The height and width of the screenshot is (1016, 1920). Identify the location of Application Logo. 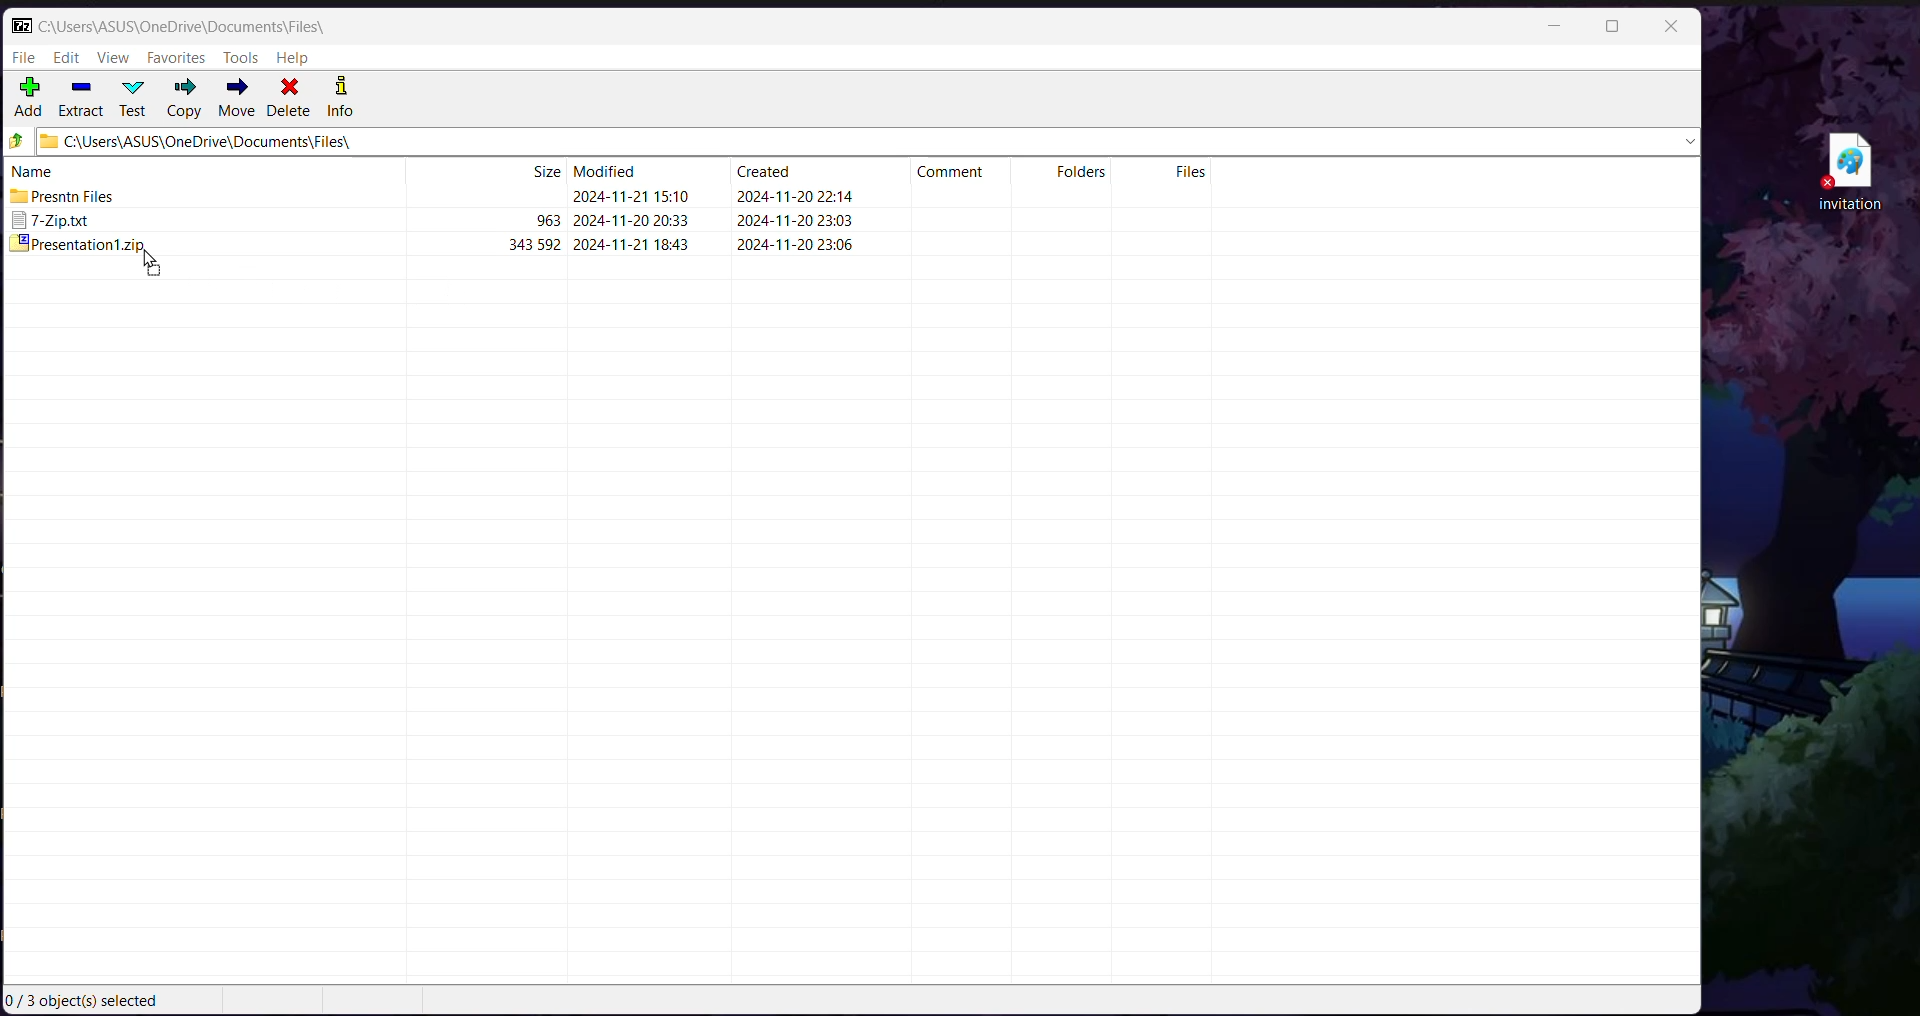
(22, 25).